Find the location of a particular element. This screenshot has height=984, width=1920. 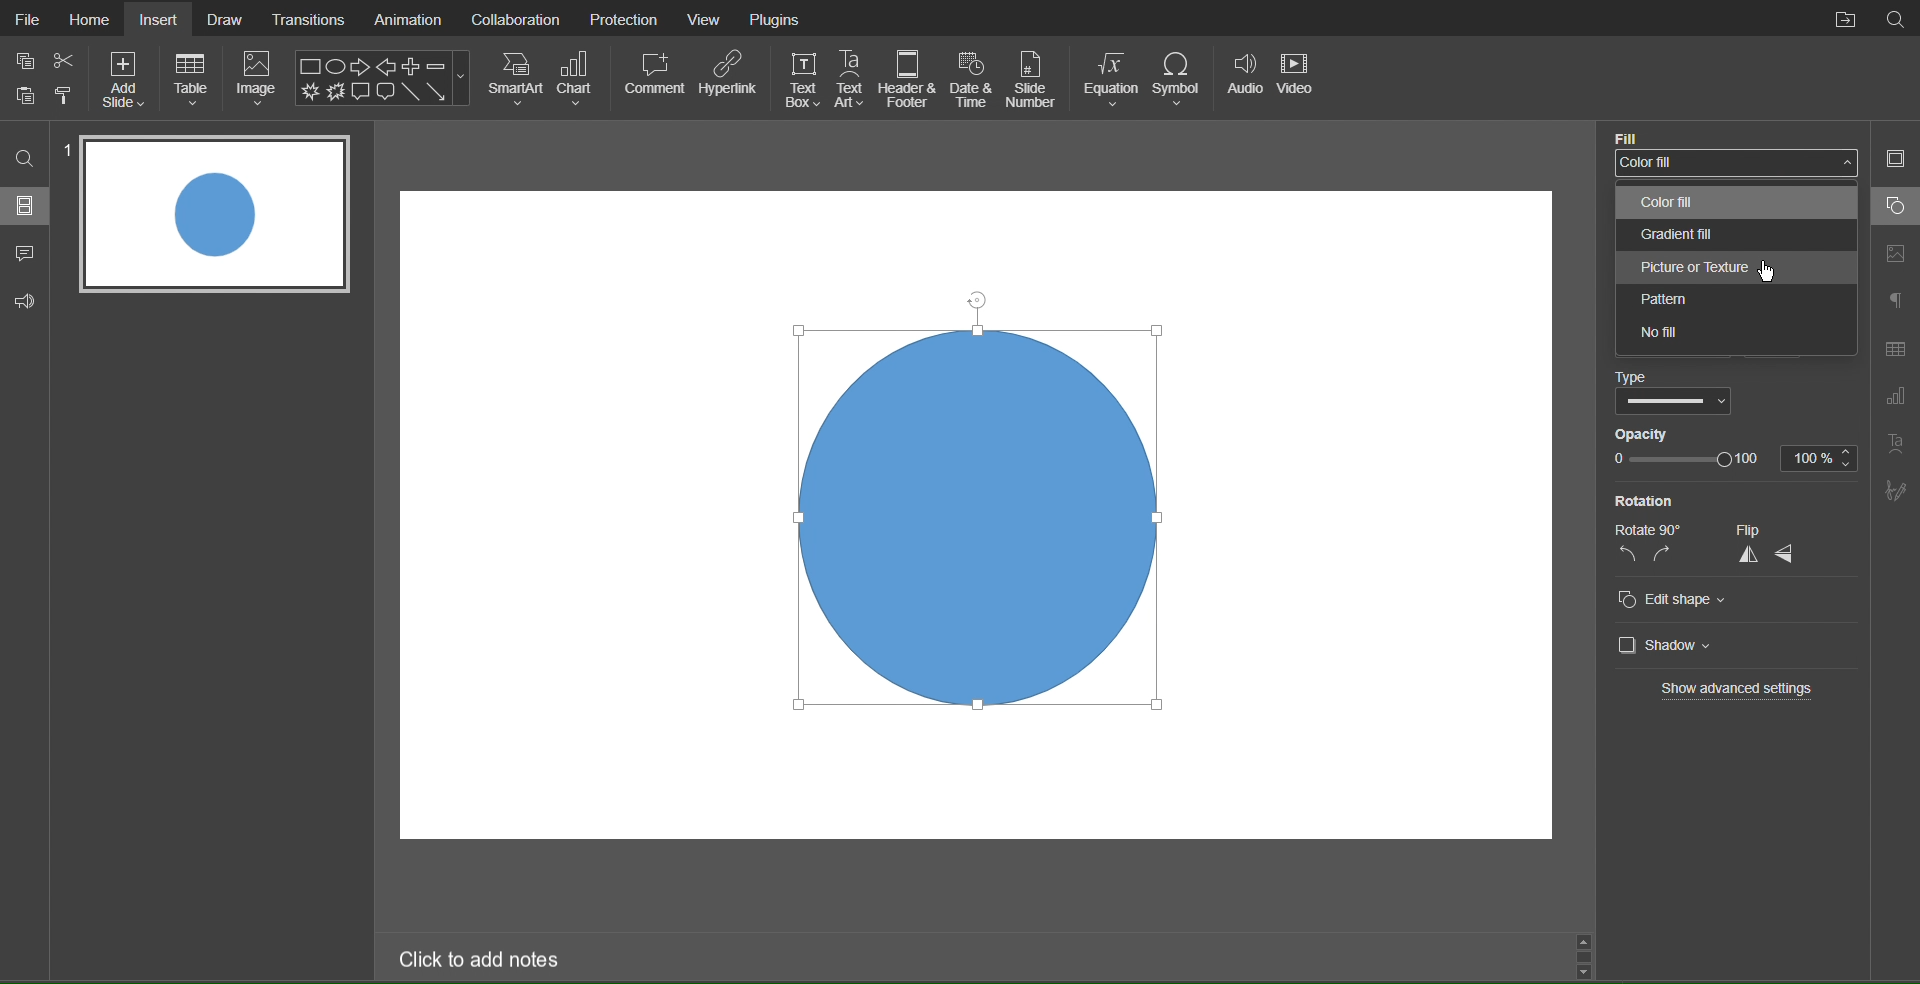

Shapes Menu is located at coordinates (382, 78).